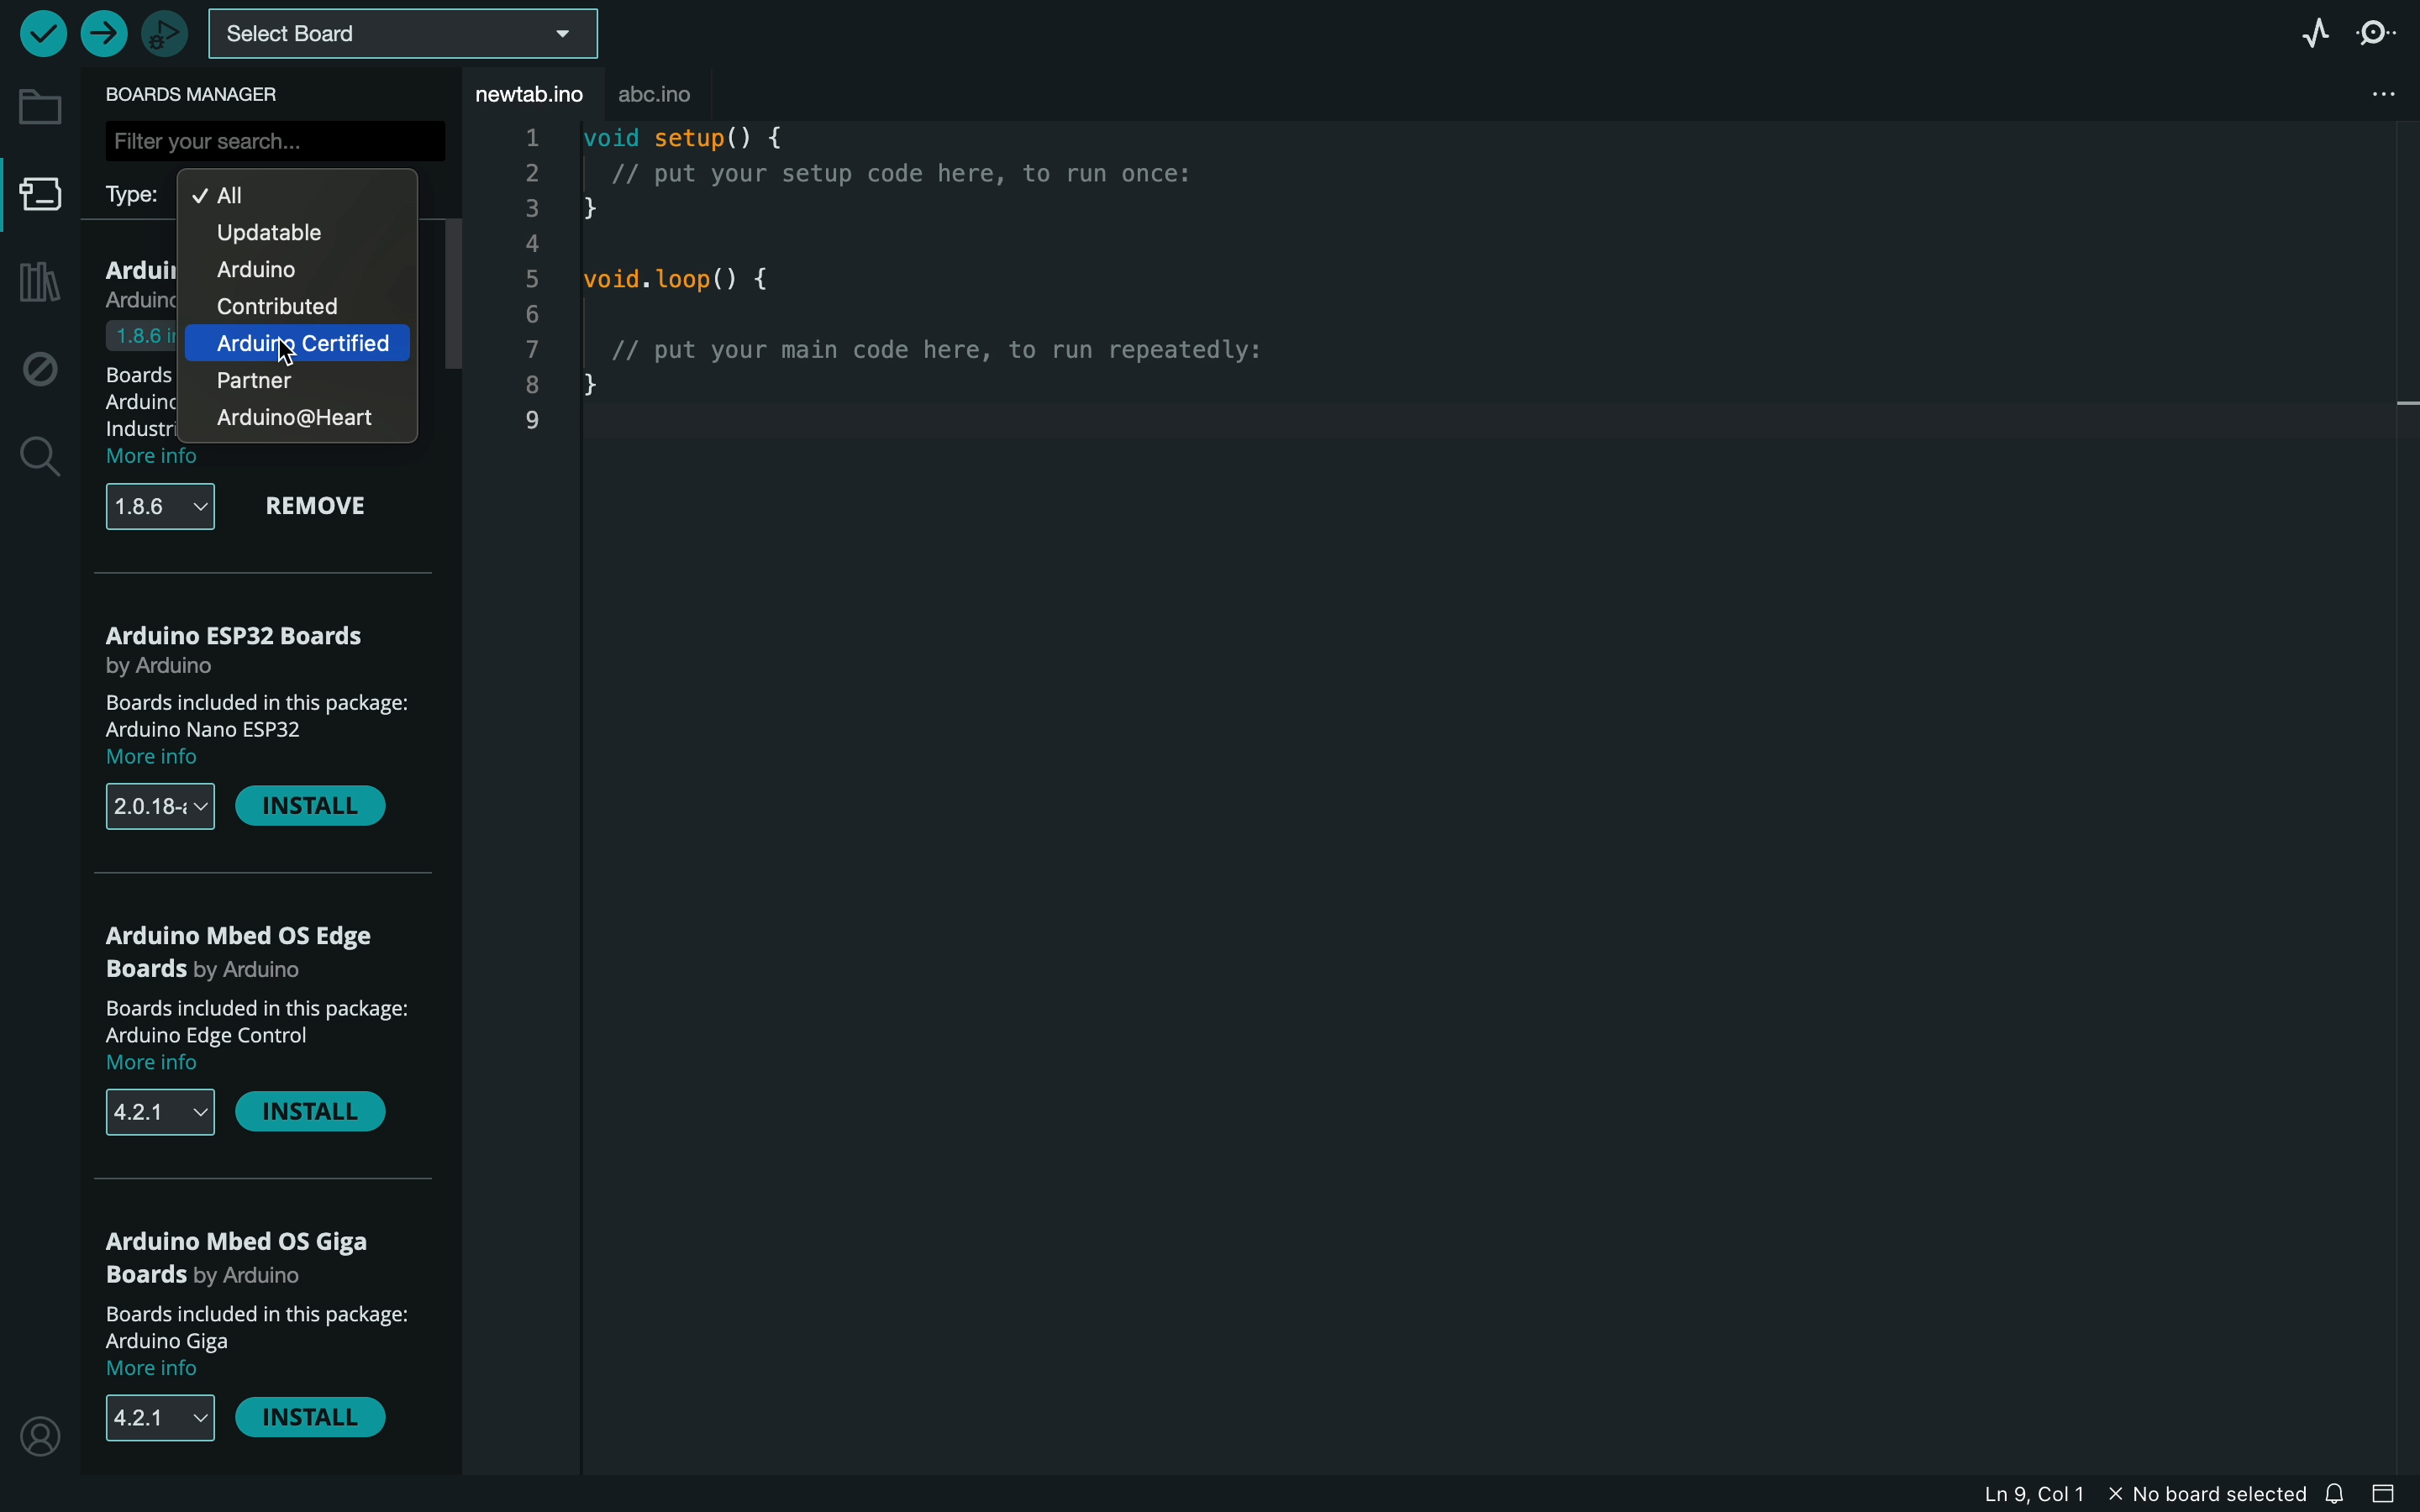 Image resolution: width=2420 pixels, height=1512 pixels. Describe the element at coordinates (38, 1432) in the screenshot. I see `profile` at that location.